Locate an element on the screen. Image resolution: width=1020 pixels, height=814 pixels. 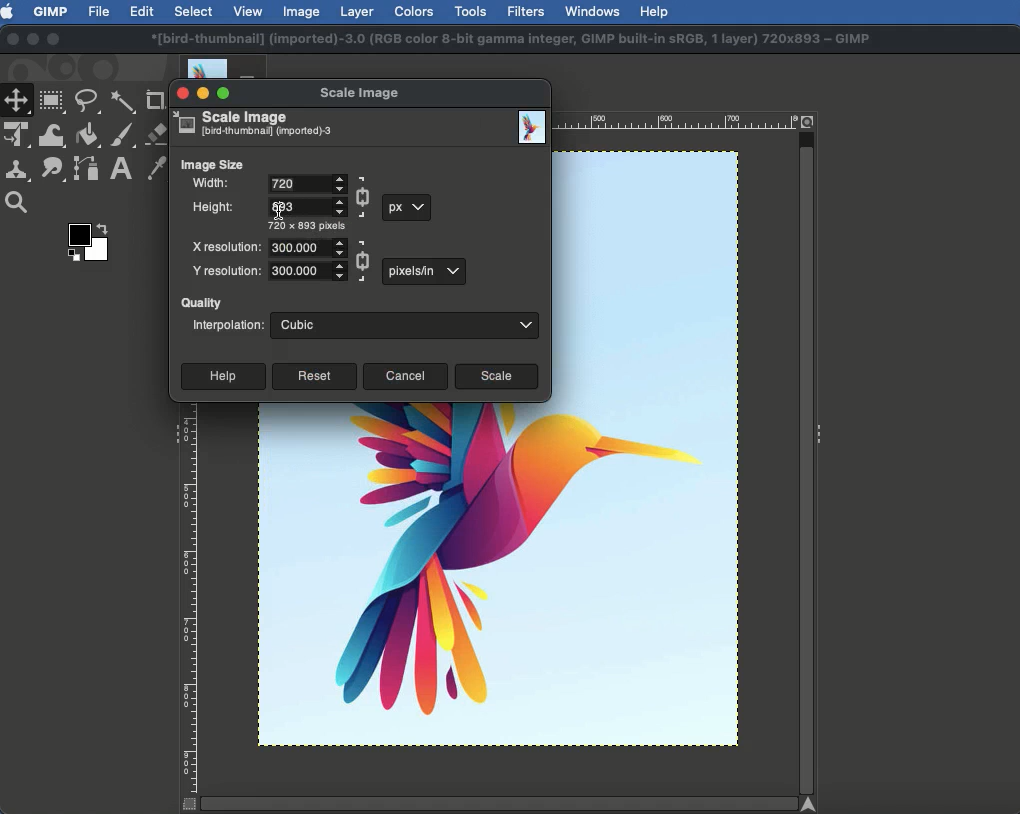
px is located at coordinates (406, 209).